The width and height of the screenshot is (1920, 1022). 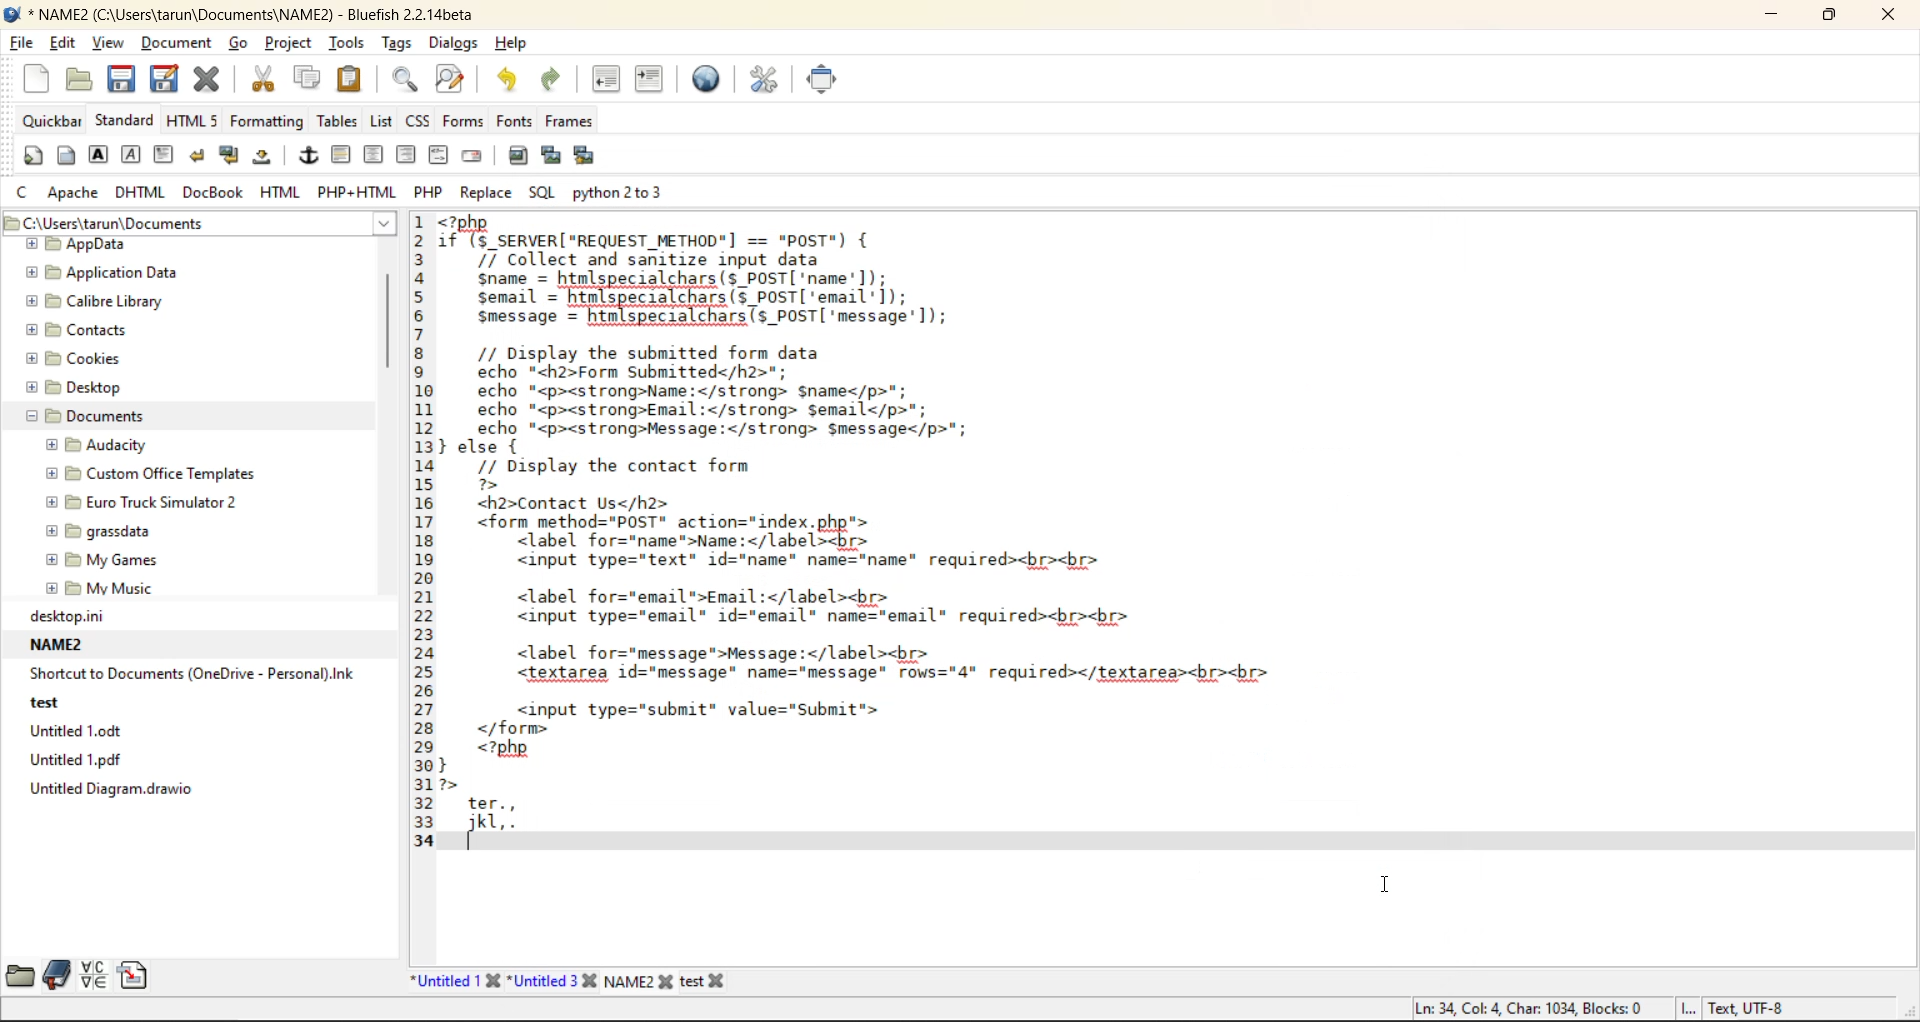 I want to click on edit, so click(x=65, y=44).